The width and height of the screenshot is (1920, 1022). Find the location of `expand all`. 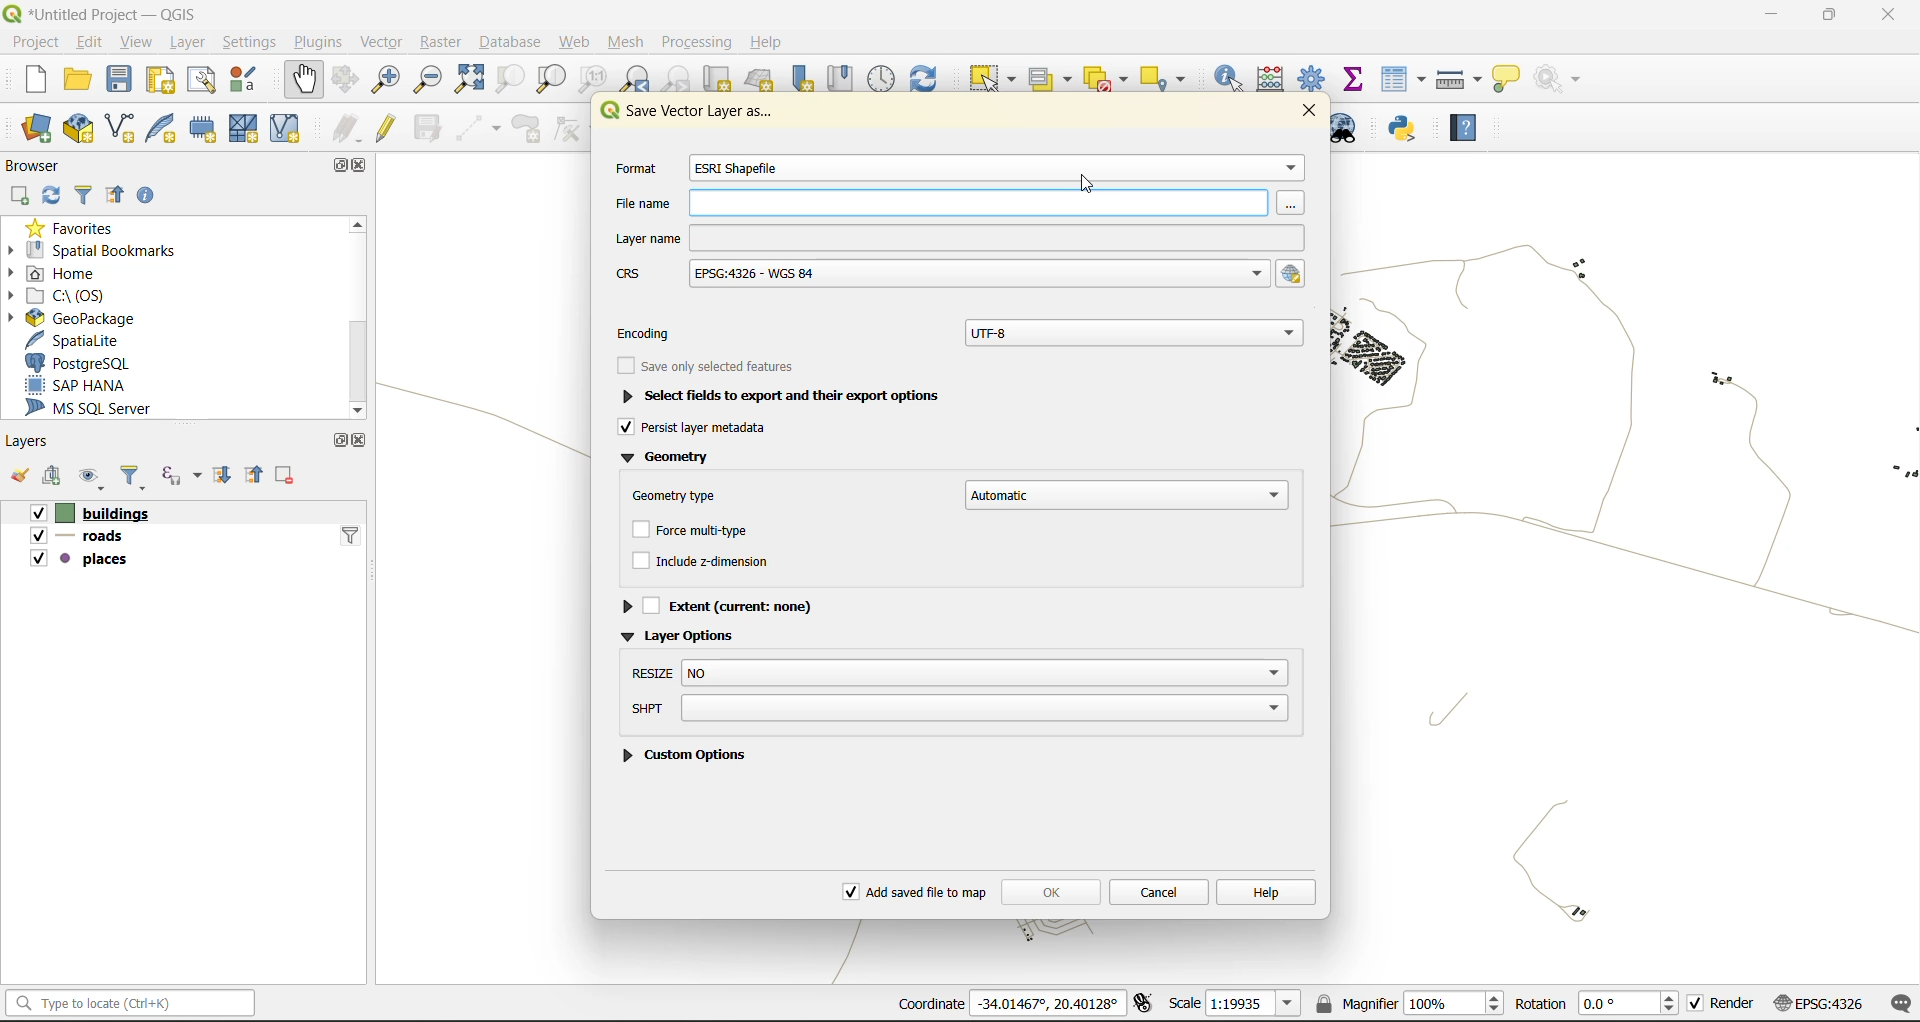

expand all is located at coordinates (228, 476).